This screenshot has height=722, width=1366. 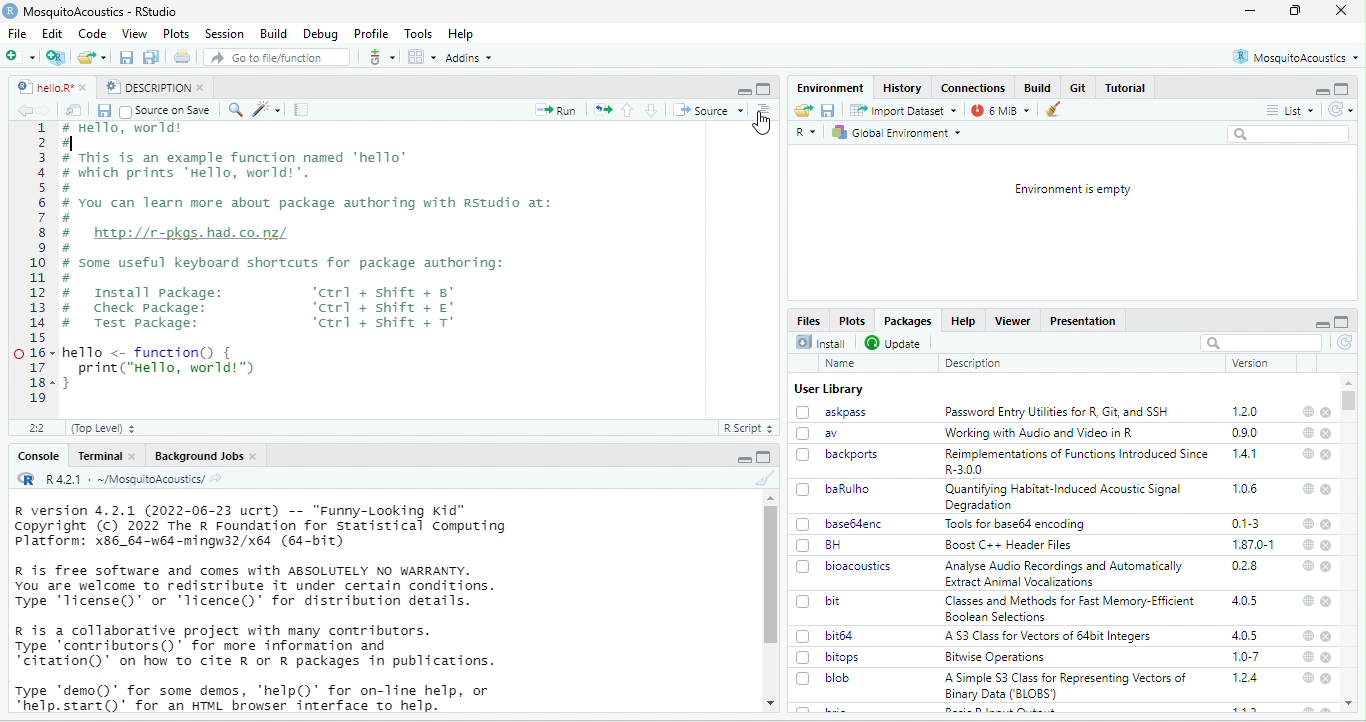 I want to click on Boost C++ Header Files, so click(x=1010, y=545).